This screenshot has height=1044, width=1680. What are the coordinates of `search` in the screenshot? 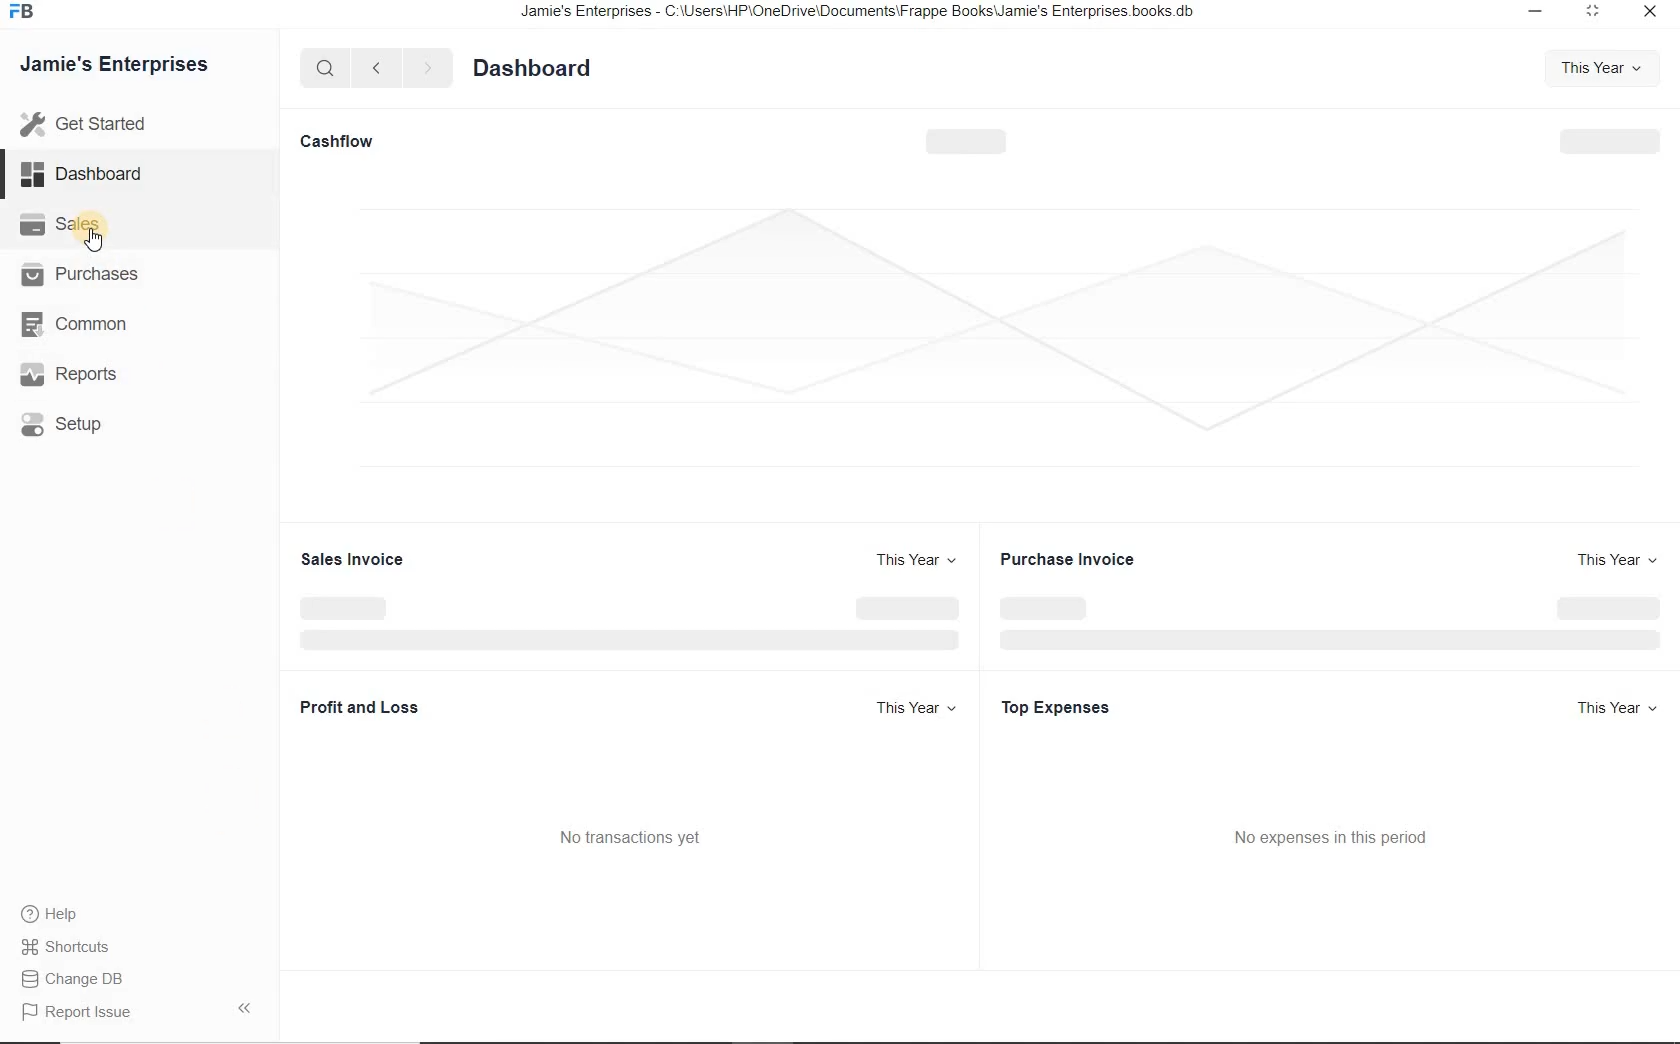 It's located at (329, 68).